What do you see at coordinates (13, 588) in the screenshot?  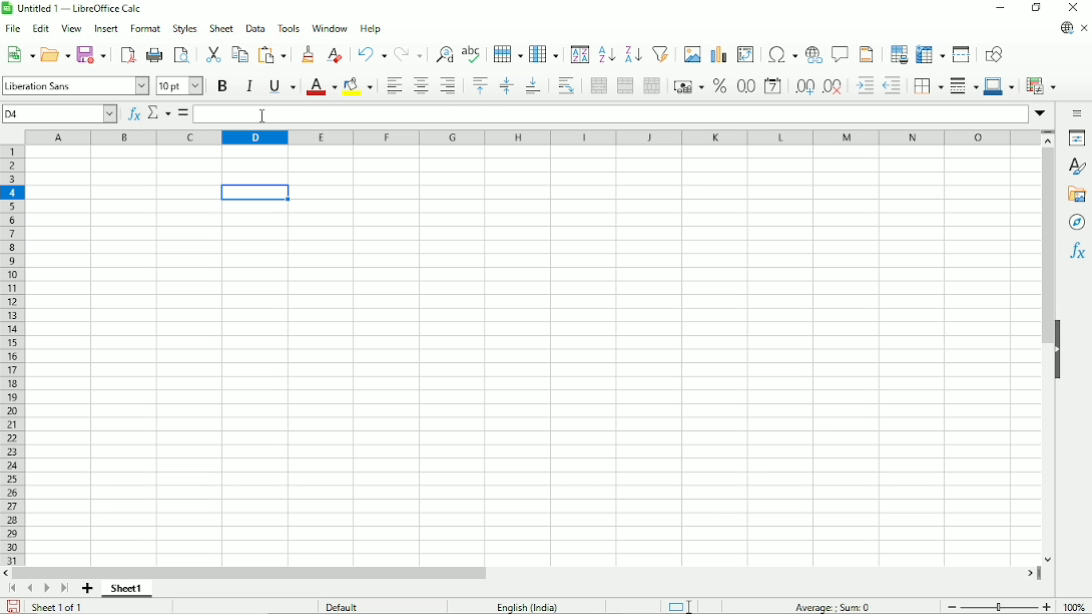 I see `Scroll to first sheet` at bounding box center [13, 588].